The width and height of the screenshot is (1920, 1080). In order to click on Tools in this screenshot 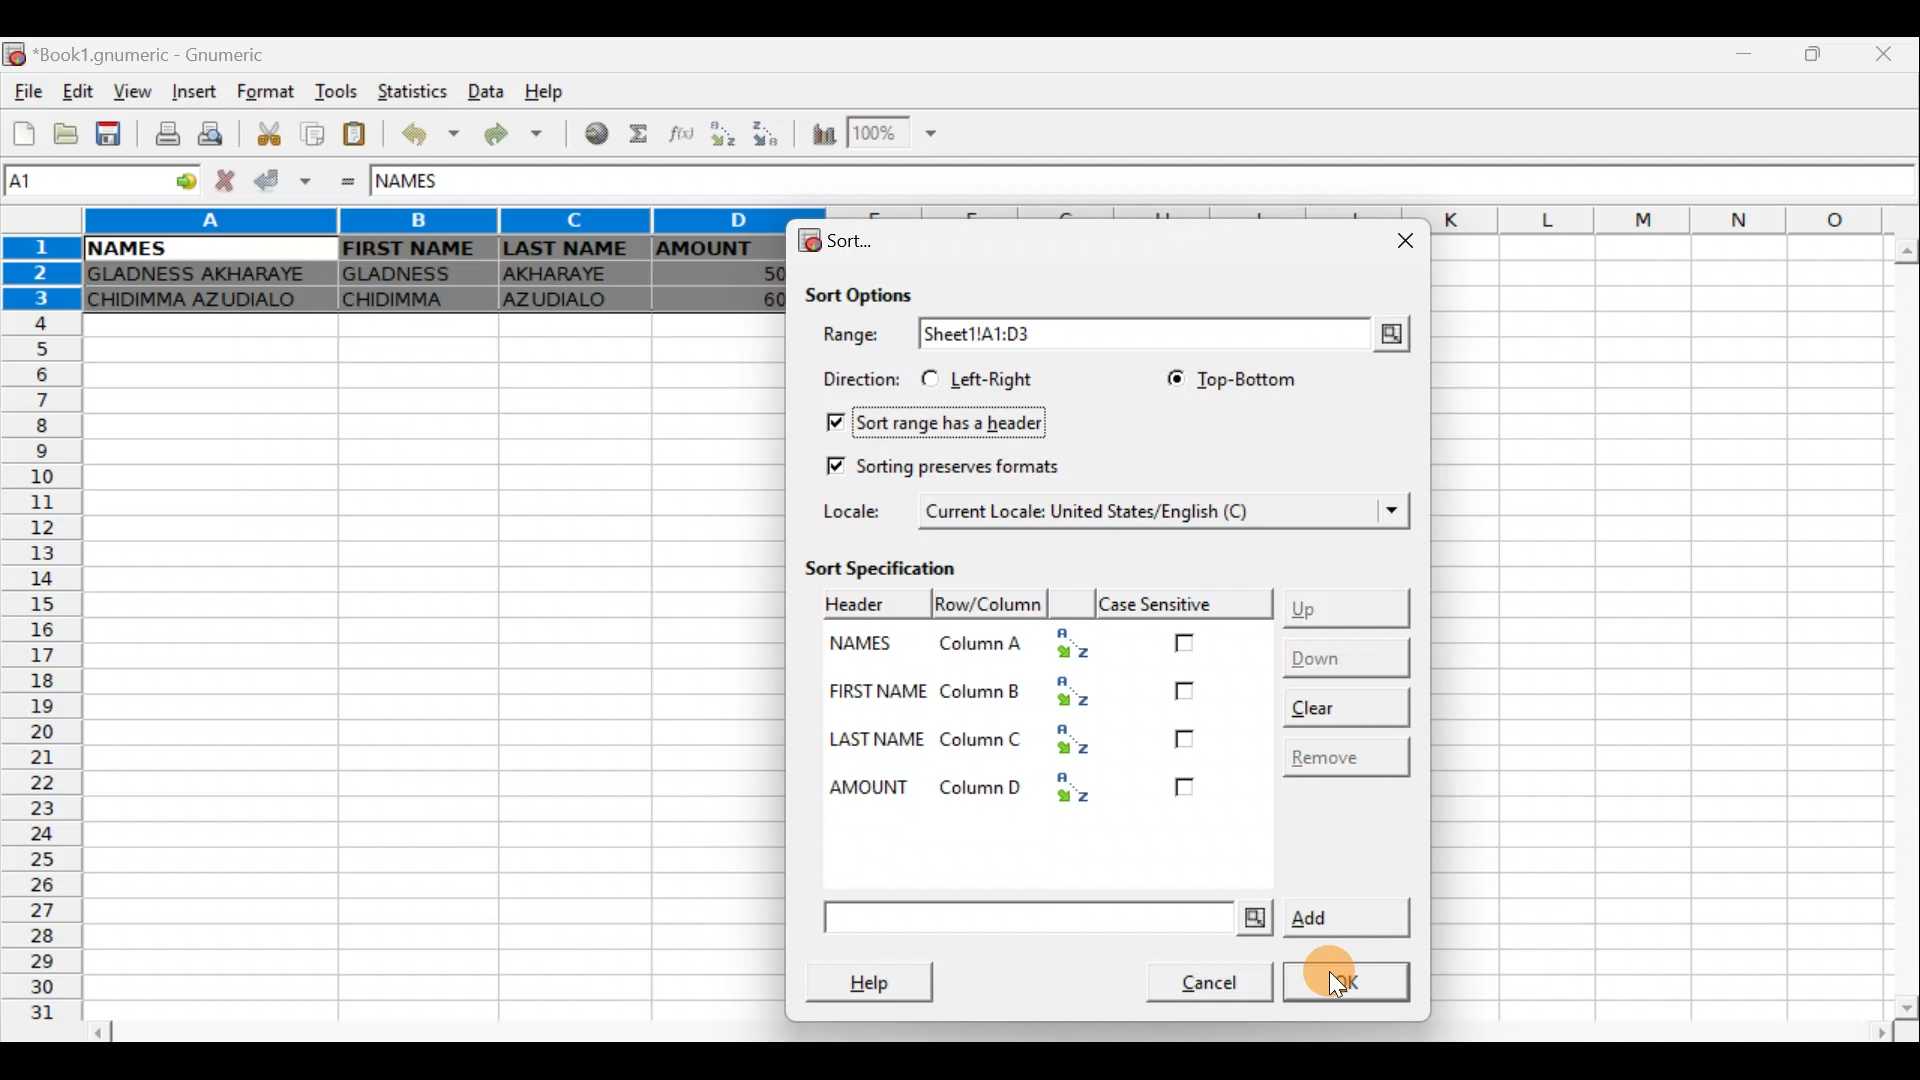, I will do `click(340, 93)`.